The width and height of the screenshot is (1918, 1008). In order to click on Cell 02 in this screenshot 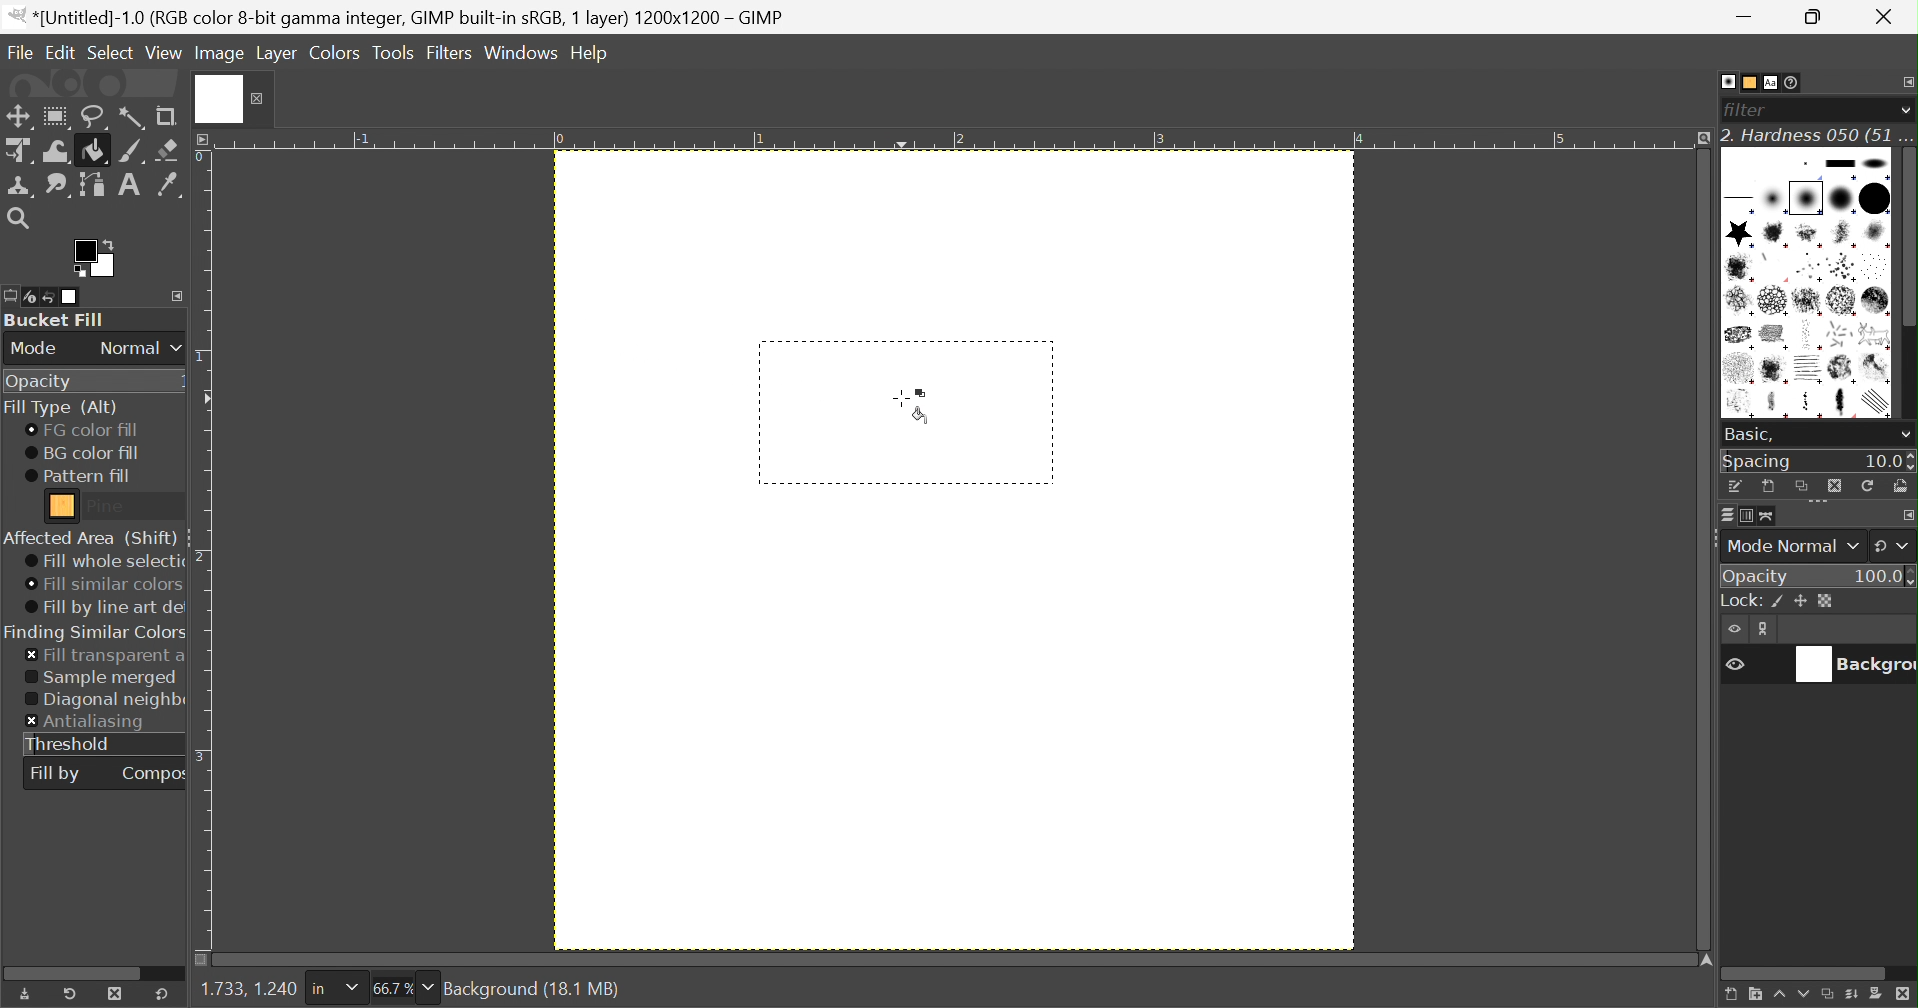, I will do `click(1773, 302)`.